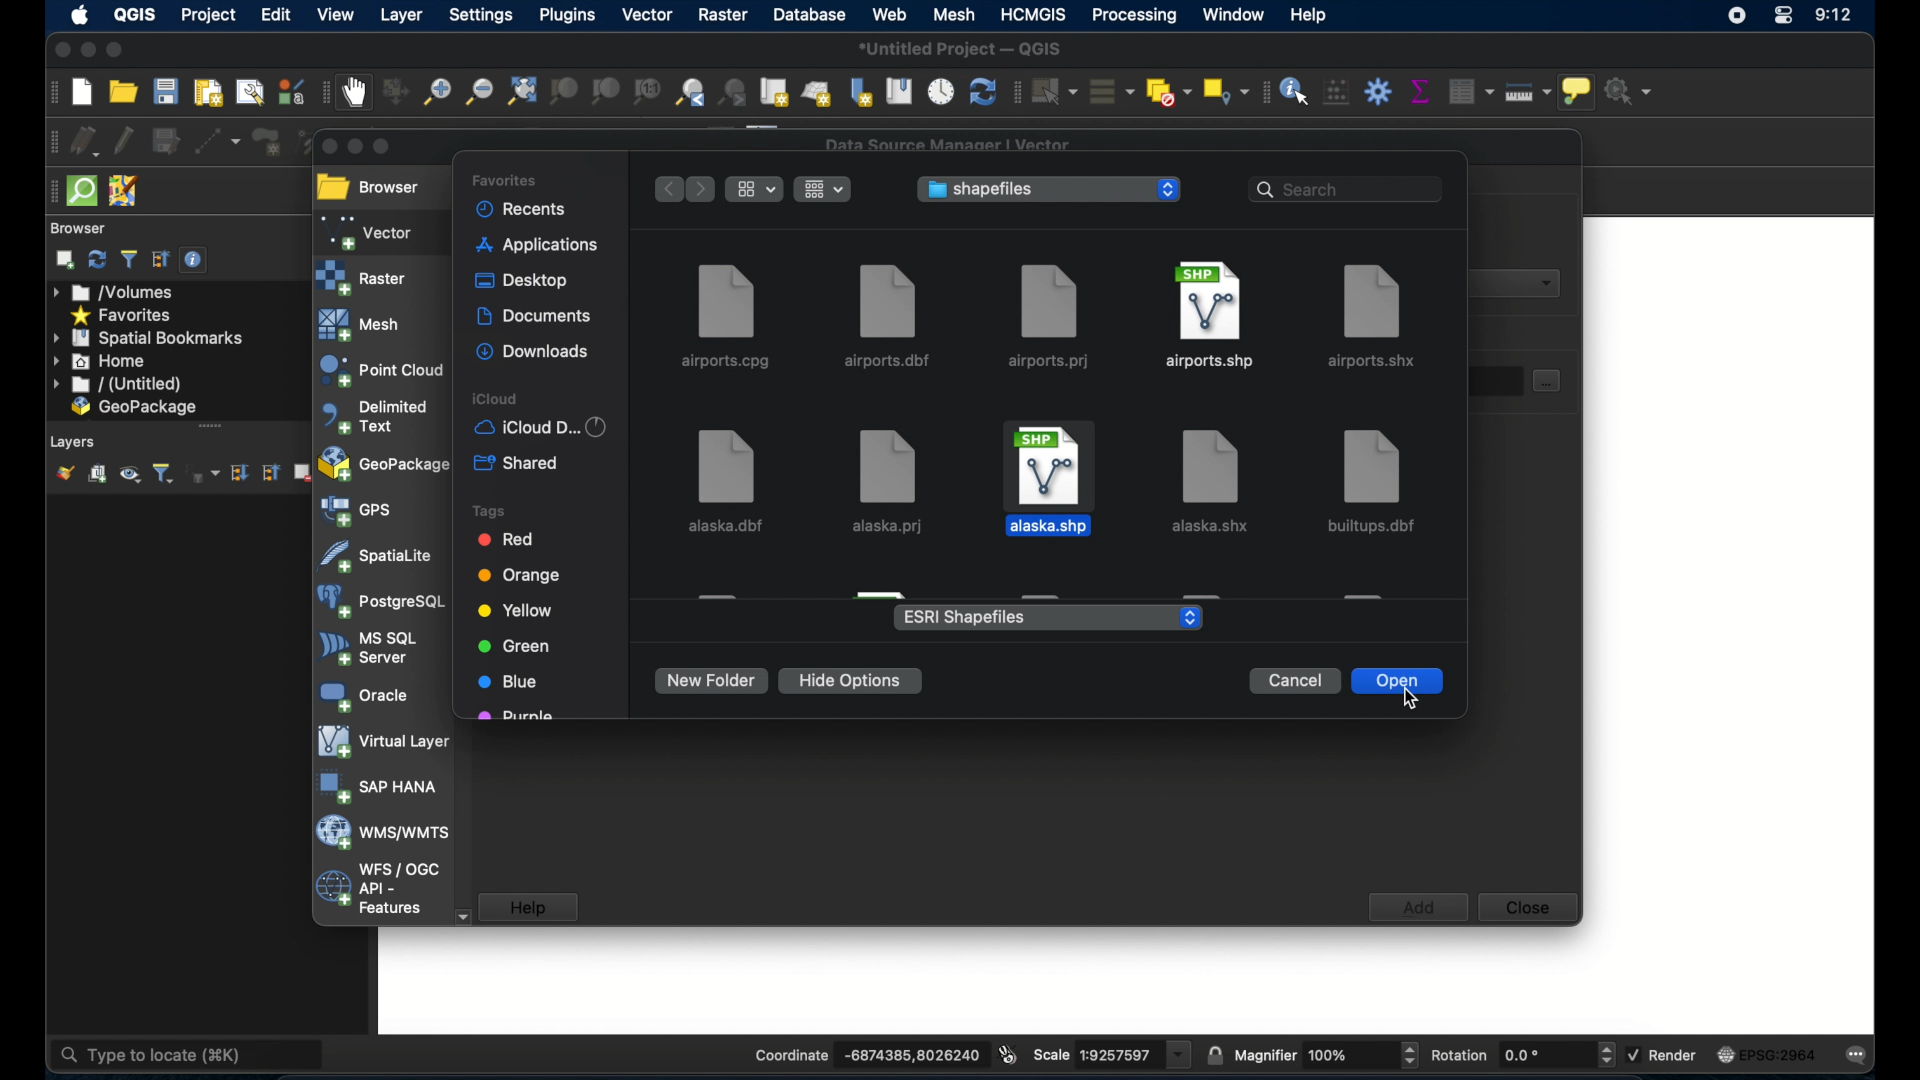  Describe the element at coordinates (123, 92) in the screenshot. I see `open project` at that location.